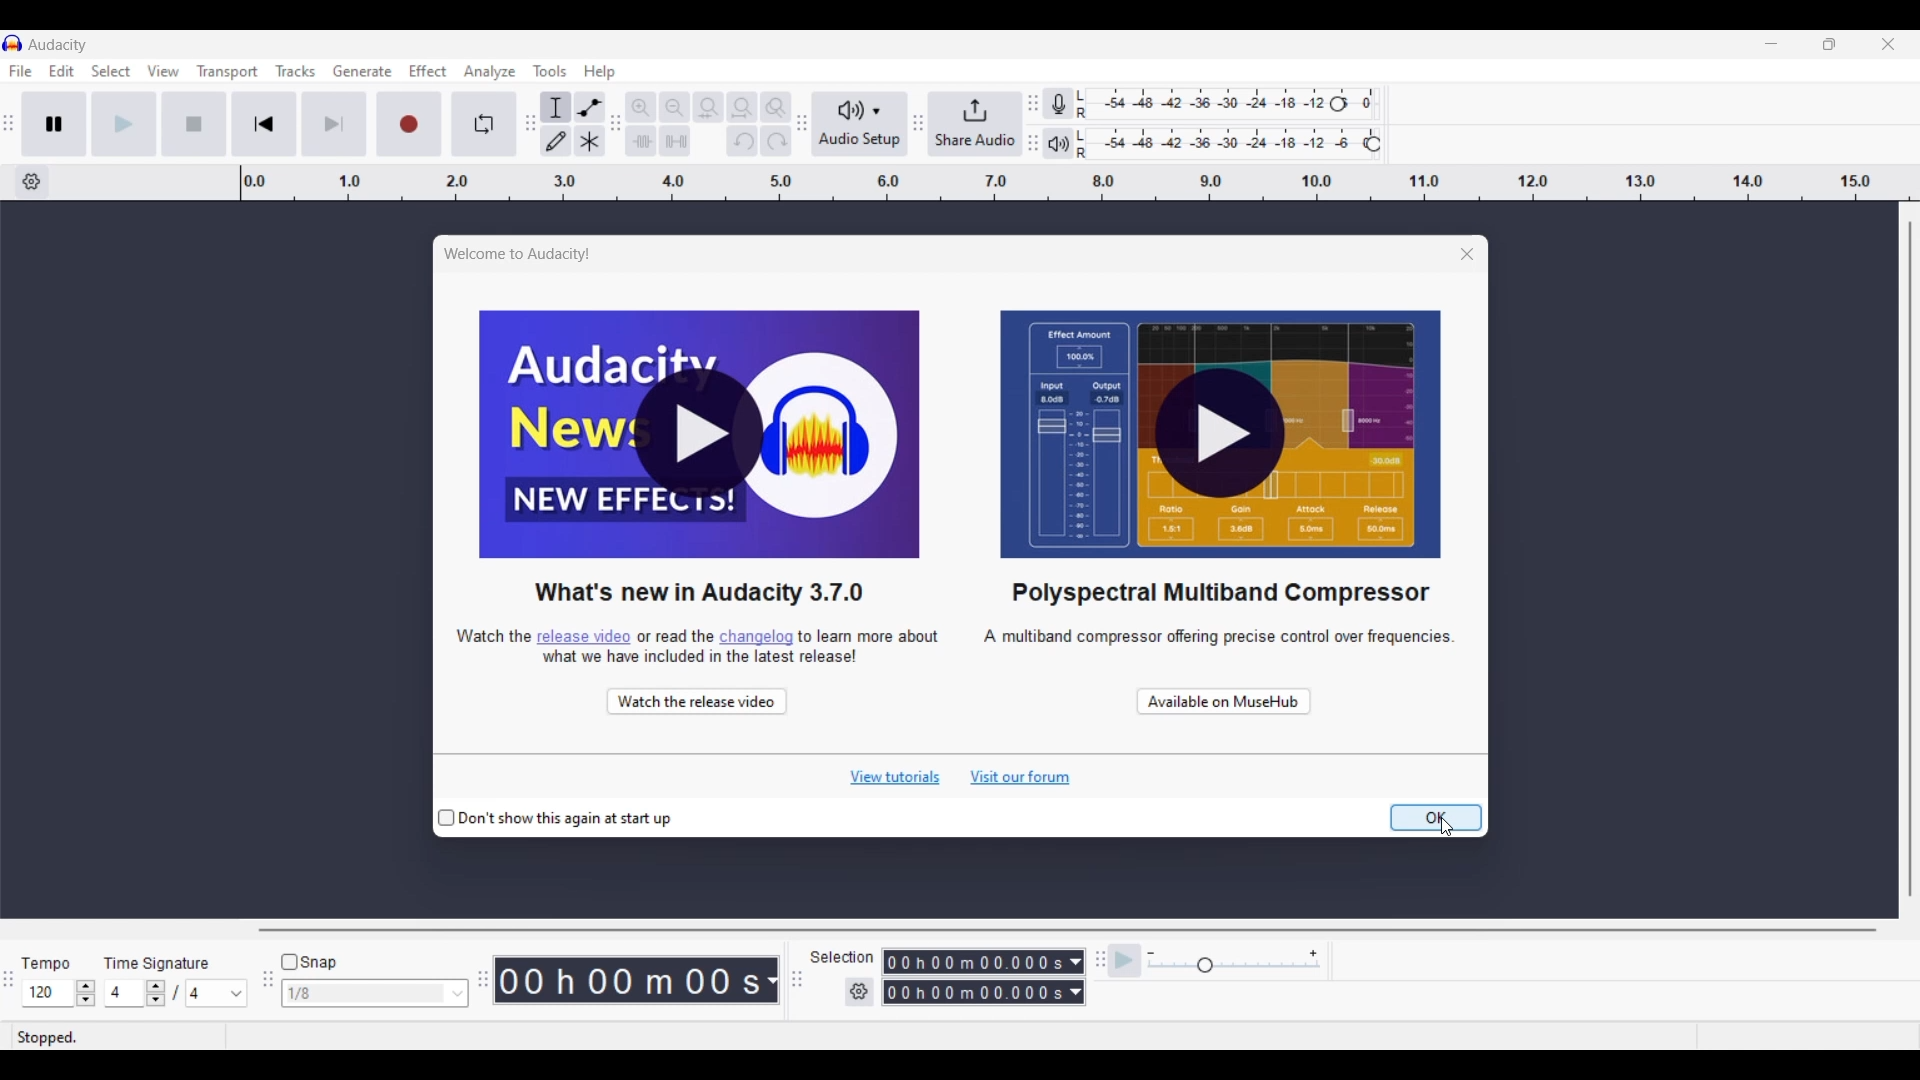 This screenshot has height=1080, width=1920. I want to click on Redo, so click(776, 141).